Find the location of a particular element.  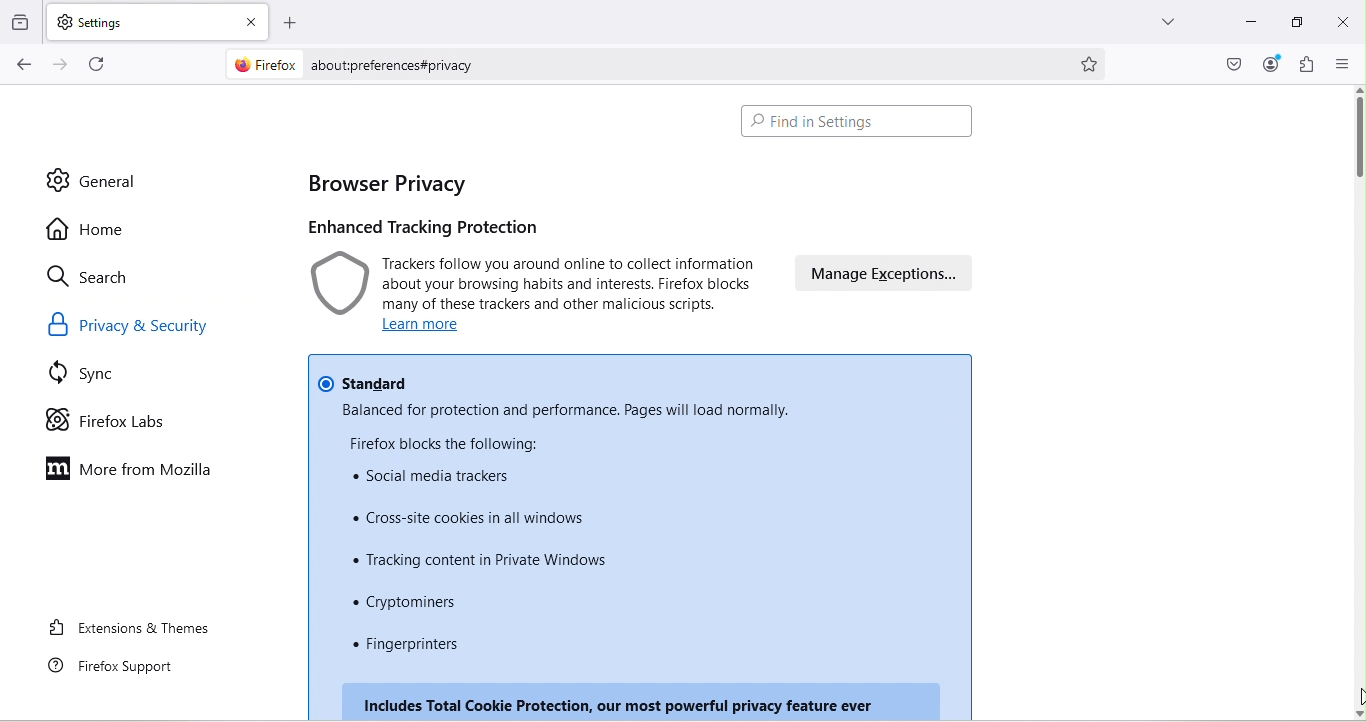

Browse recent tabs across windows and devices is located at coordinates (22, 23).